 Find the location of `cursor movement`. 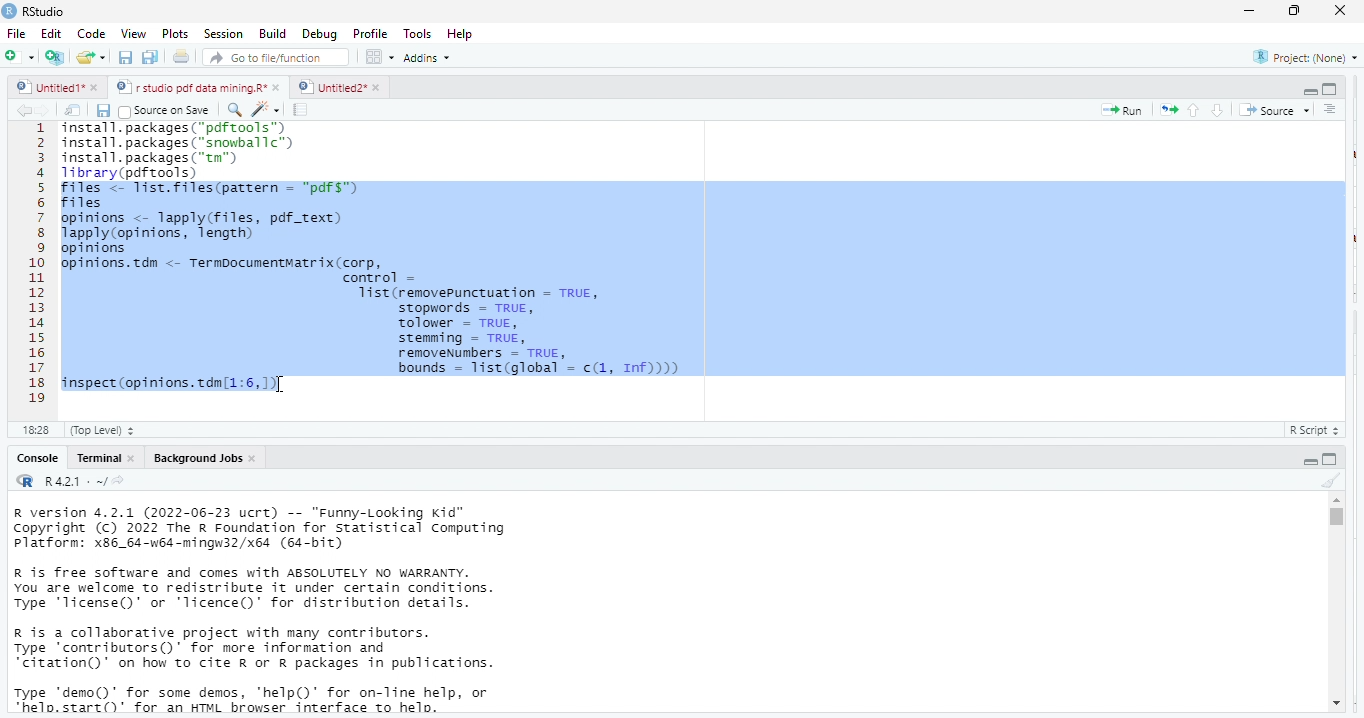

cursor movement is located at coordinates (283, 387).